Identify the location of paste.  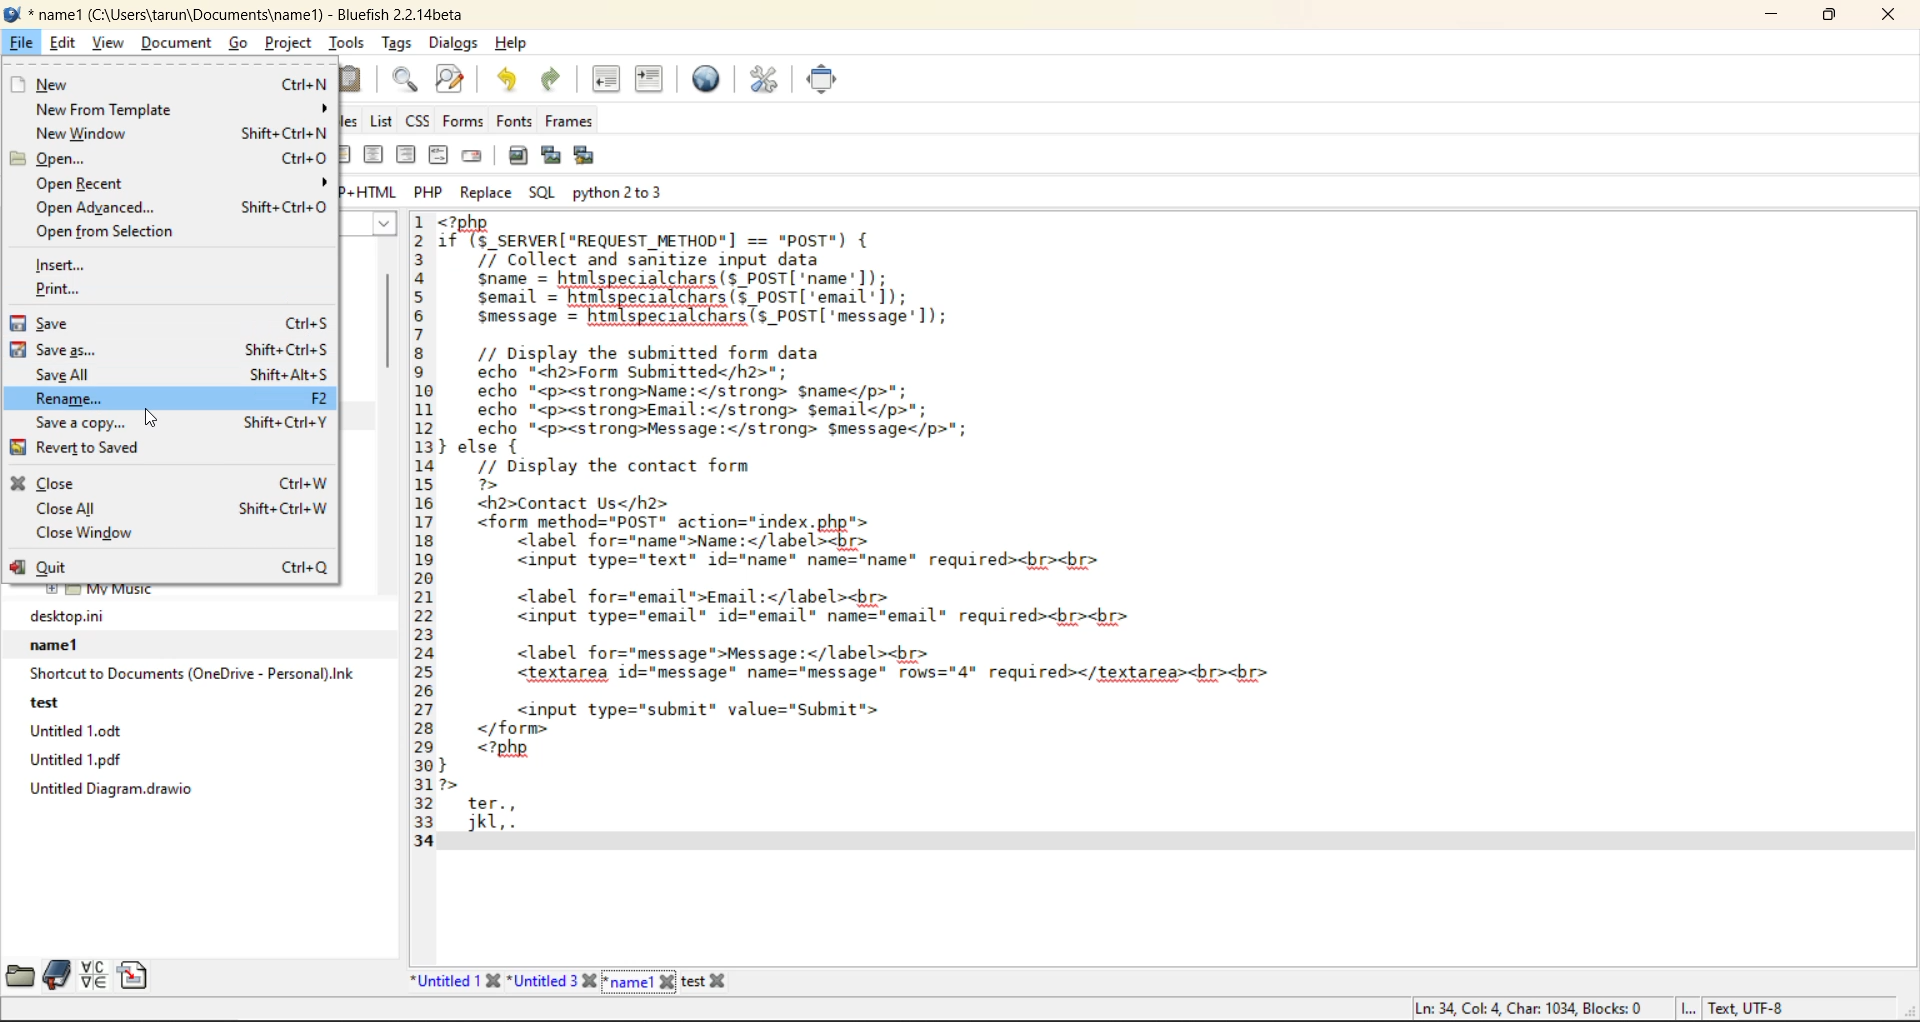
(357, 80).